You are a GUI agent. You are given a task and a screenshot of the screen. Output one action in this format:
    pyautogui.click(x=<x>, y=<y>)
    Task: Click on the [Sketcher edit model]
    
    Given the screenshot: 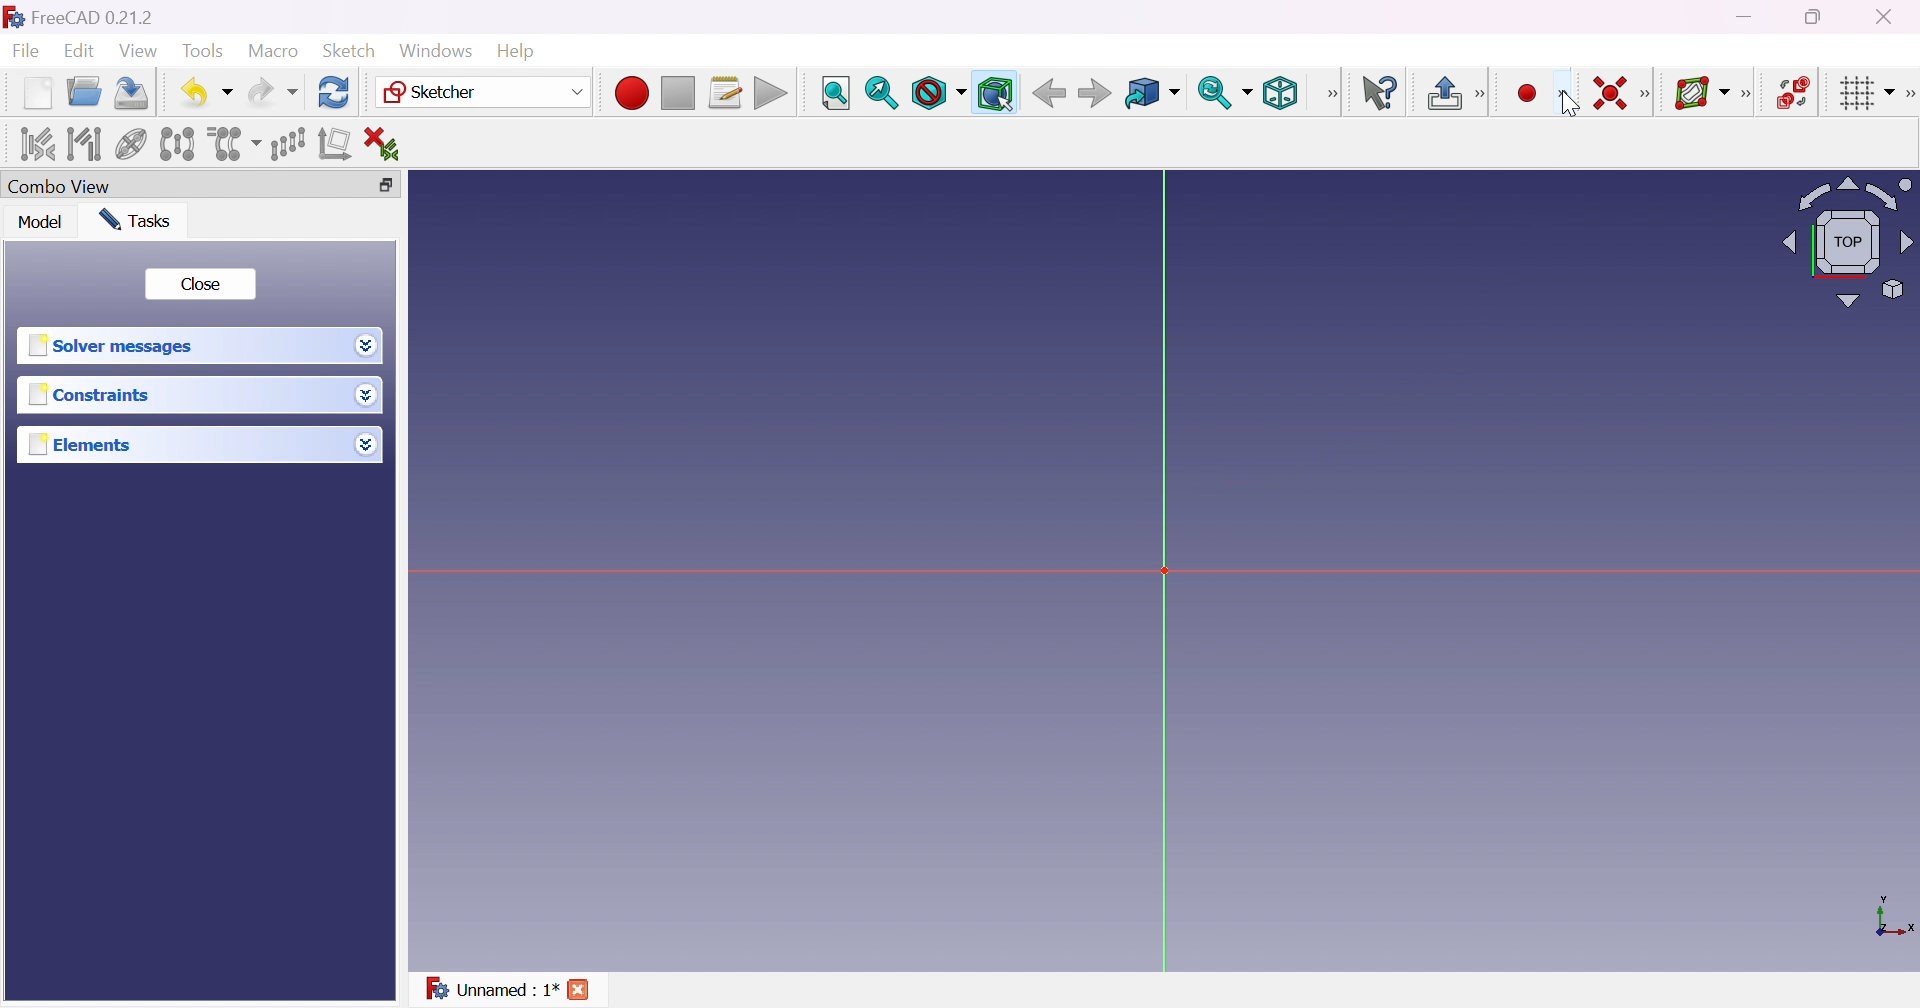 What is the action you would take?
    pyautogui.click(x=1483, y=91)
    